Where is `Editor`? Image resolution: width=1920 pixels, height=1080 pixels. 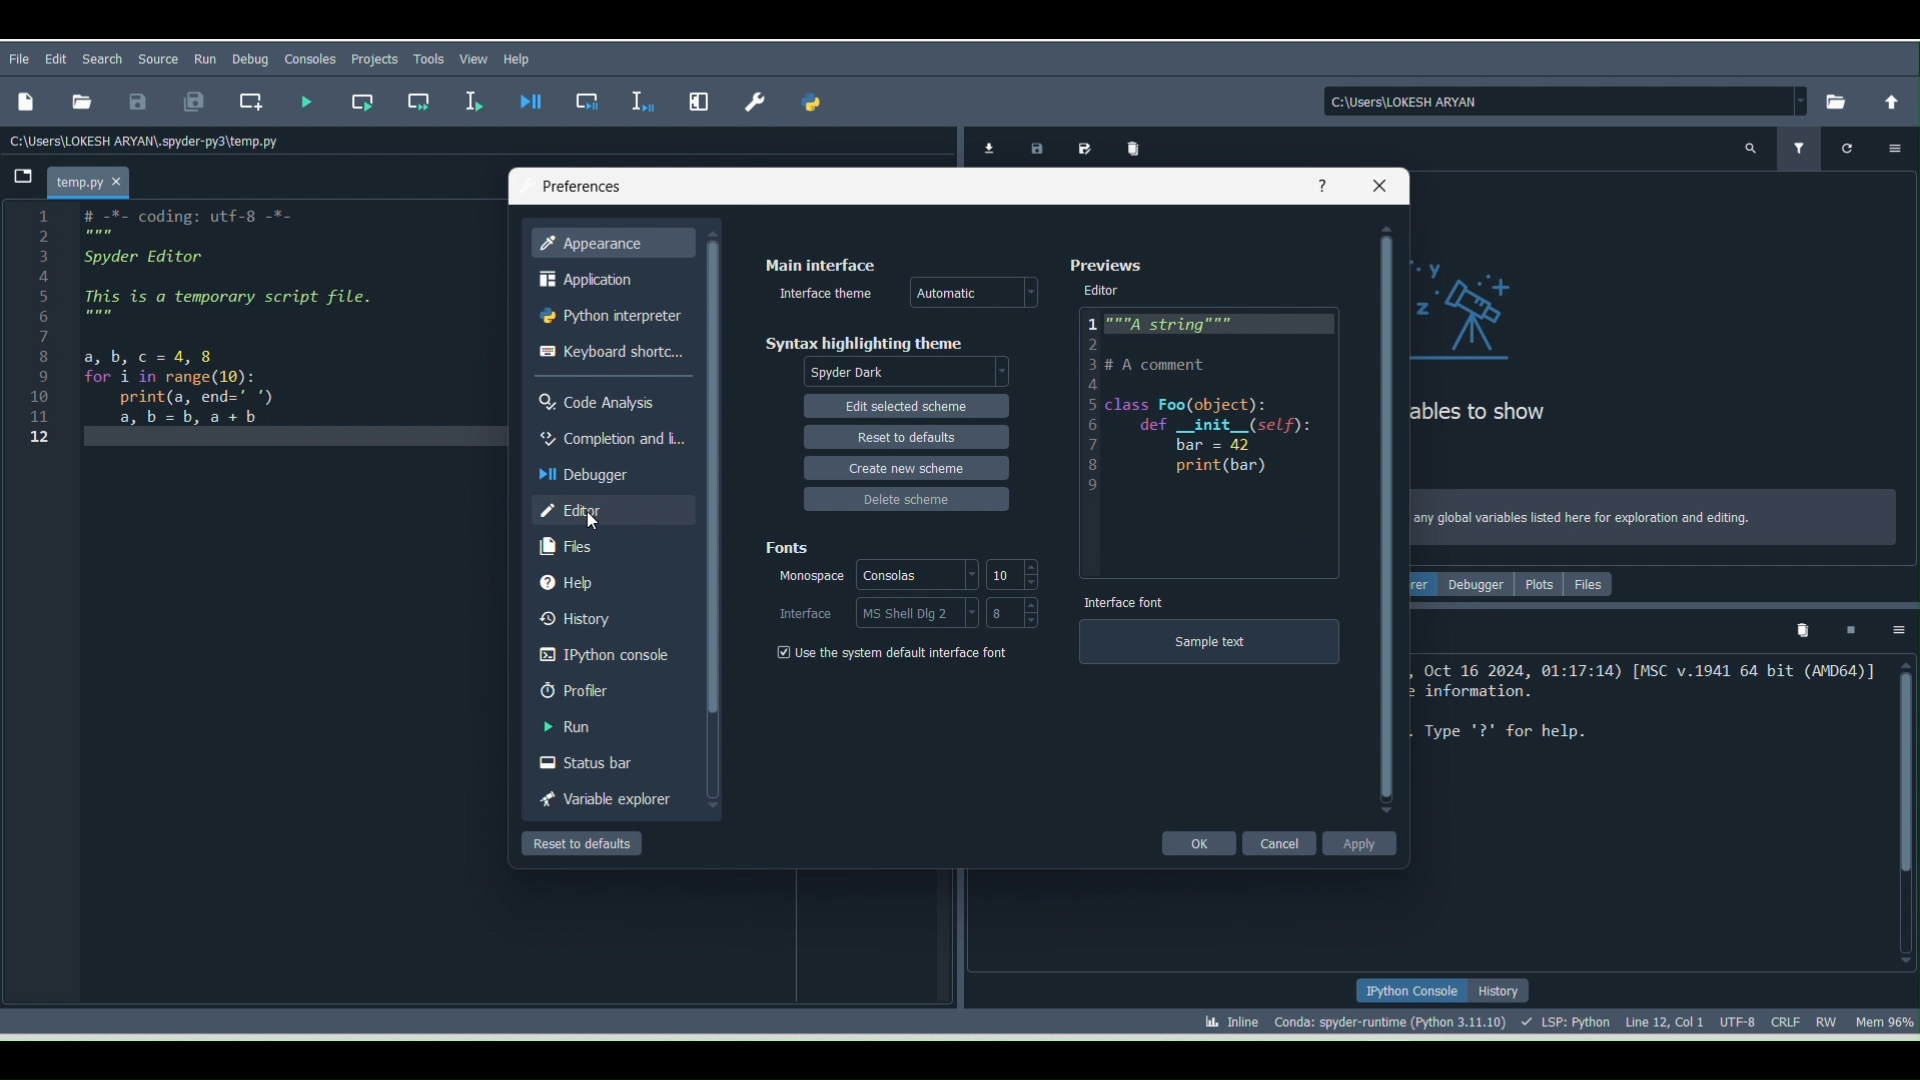 Editor is located at coordinates (611, 508).